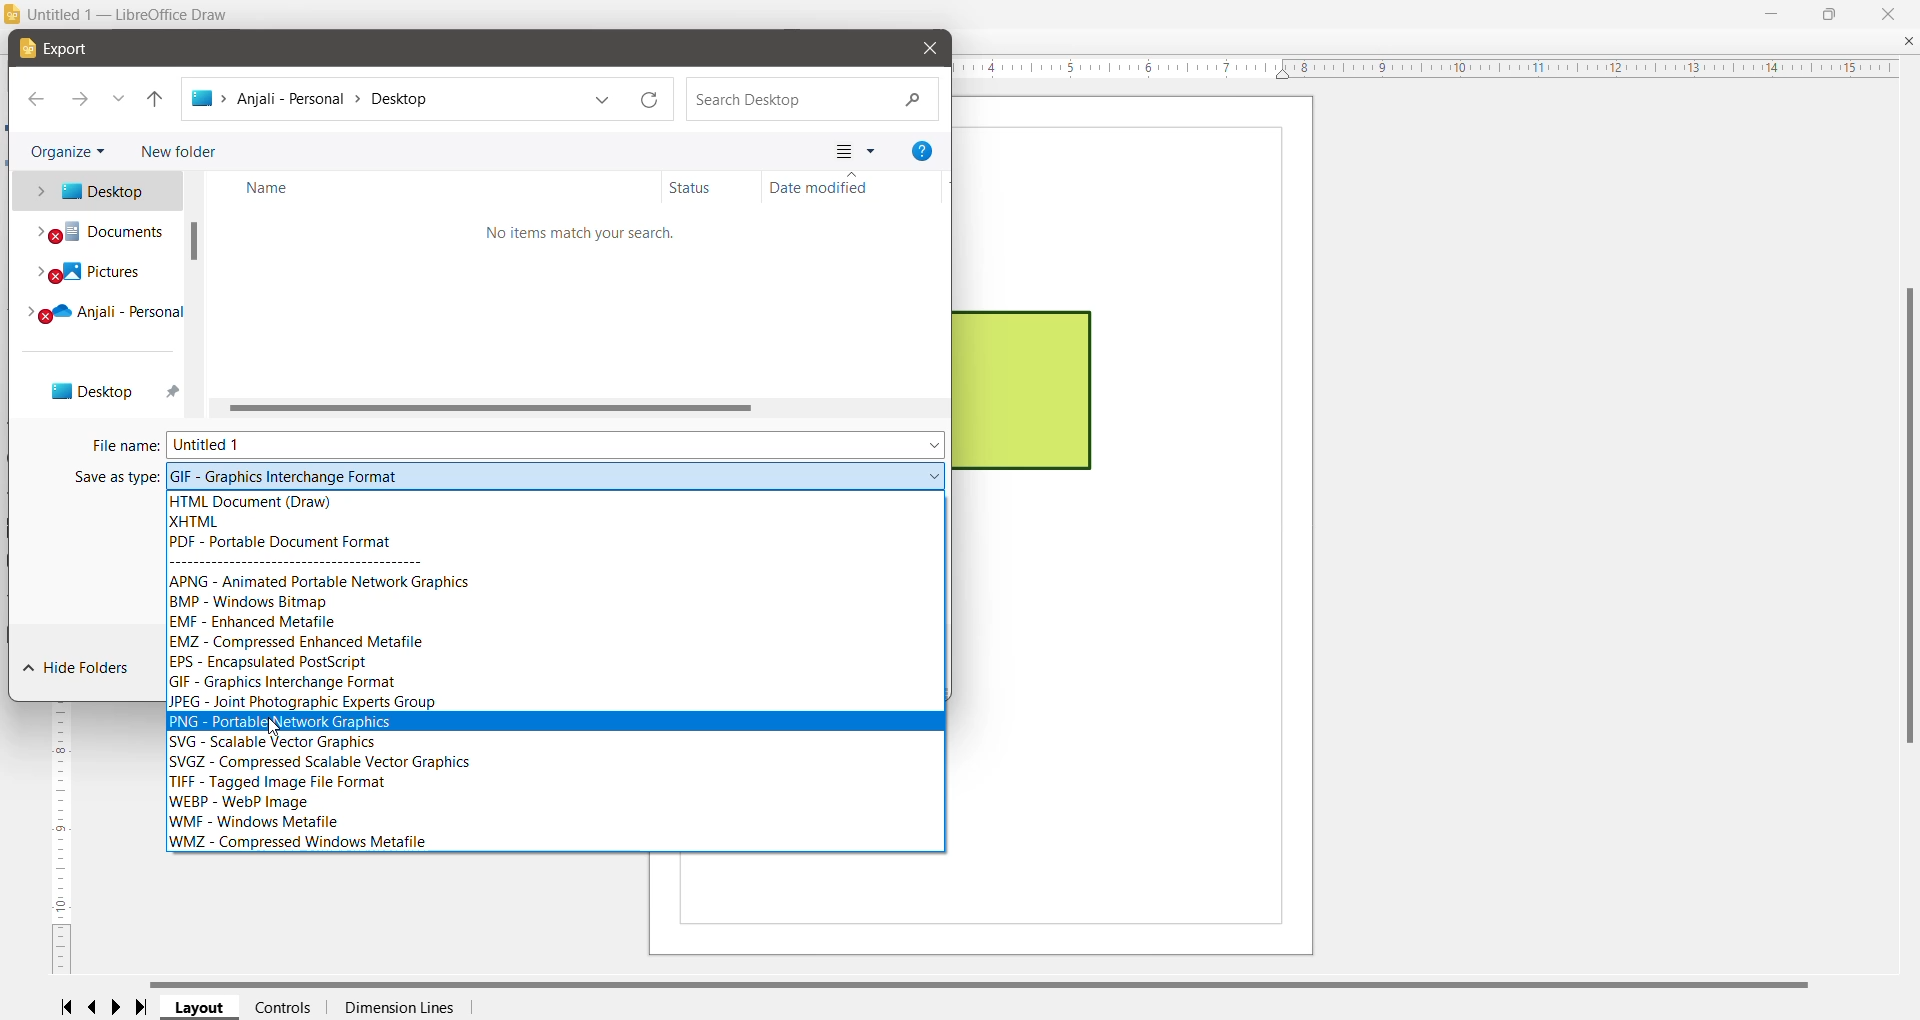 The height and width of the screenshot is (1020, 1920). What do you see at coordinates (556, 474) in the screenshot?
I see `Select required file type from the list` at bounding box center [556, 474].